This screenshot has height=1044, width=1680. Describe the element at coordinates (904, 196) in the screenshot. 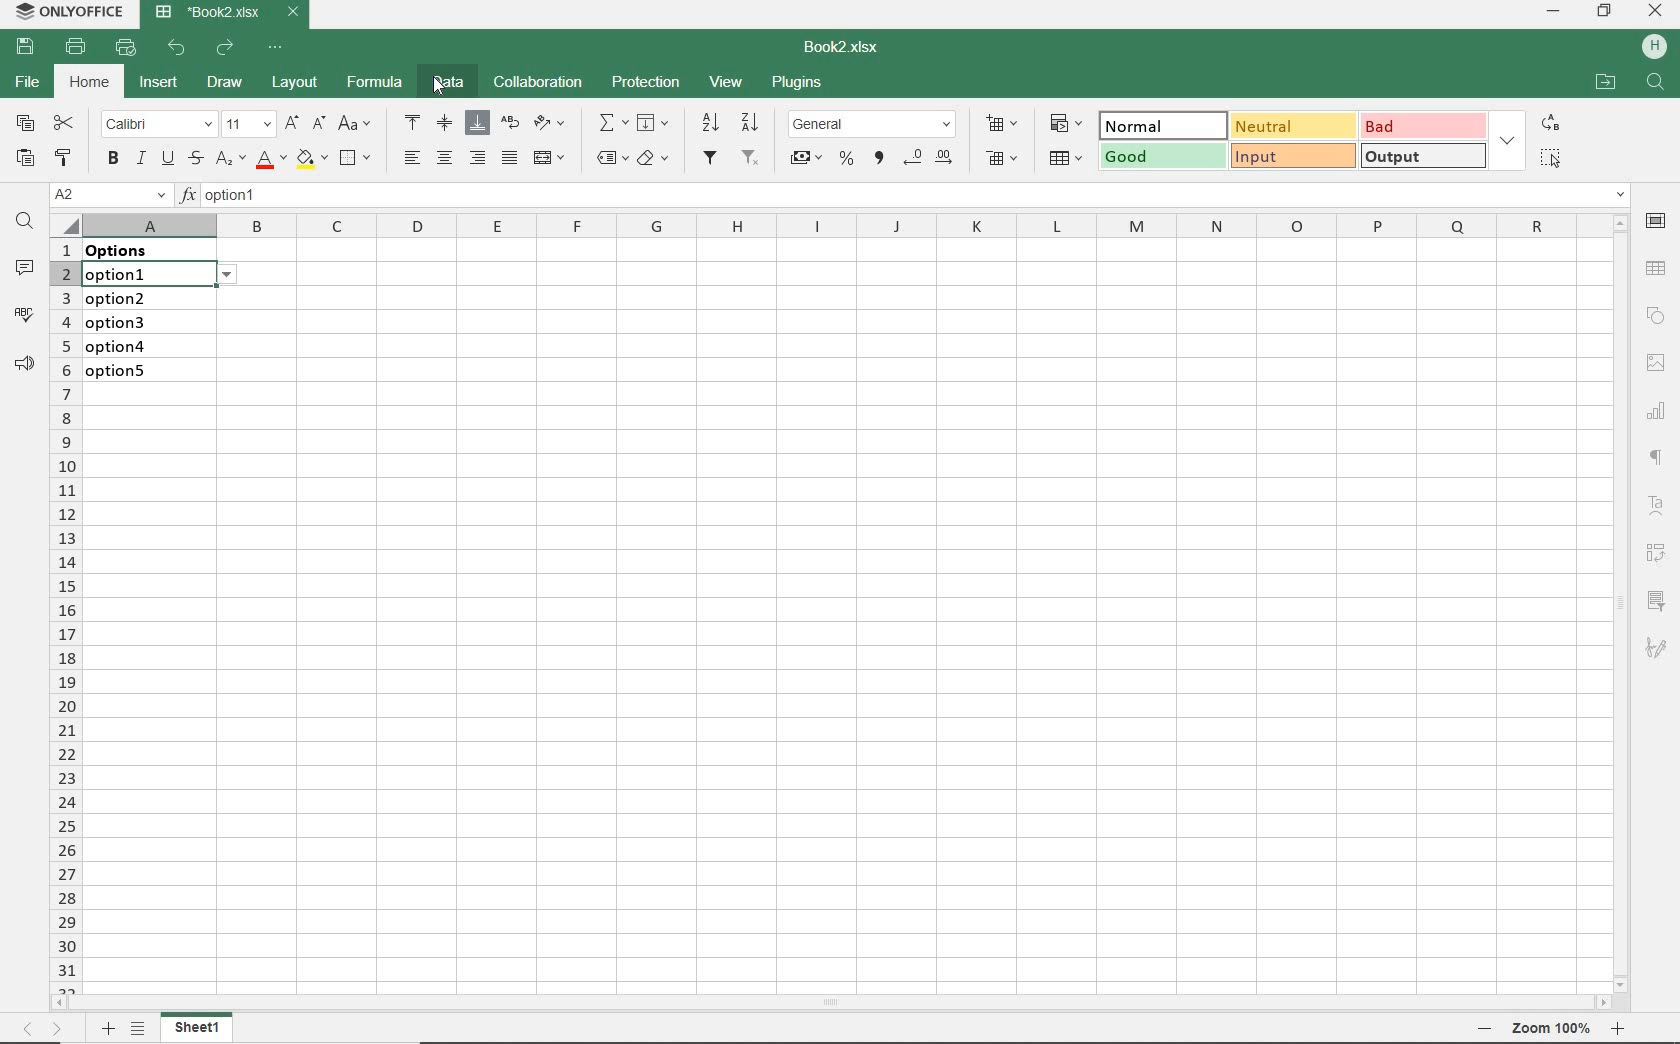

I see `INSERT FUNCTION` at that location.